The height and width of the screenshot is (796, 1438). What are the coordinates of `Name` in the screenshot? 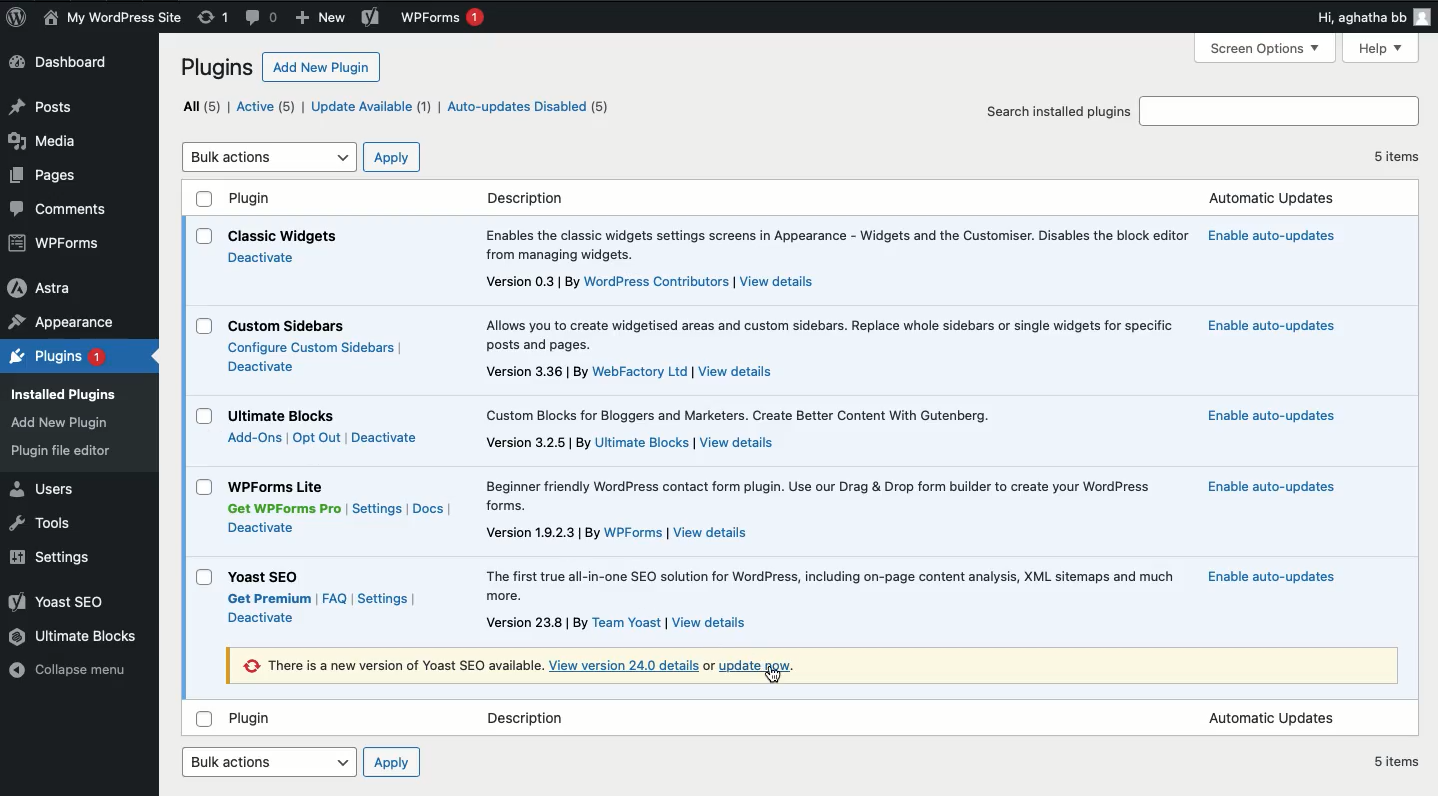 It's located at (115, 19).